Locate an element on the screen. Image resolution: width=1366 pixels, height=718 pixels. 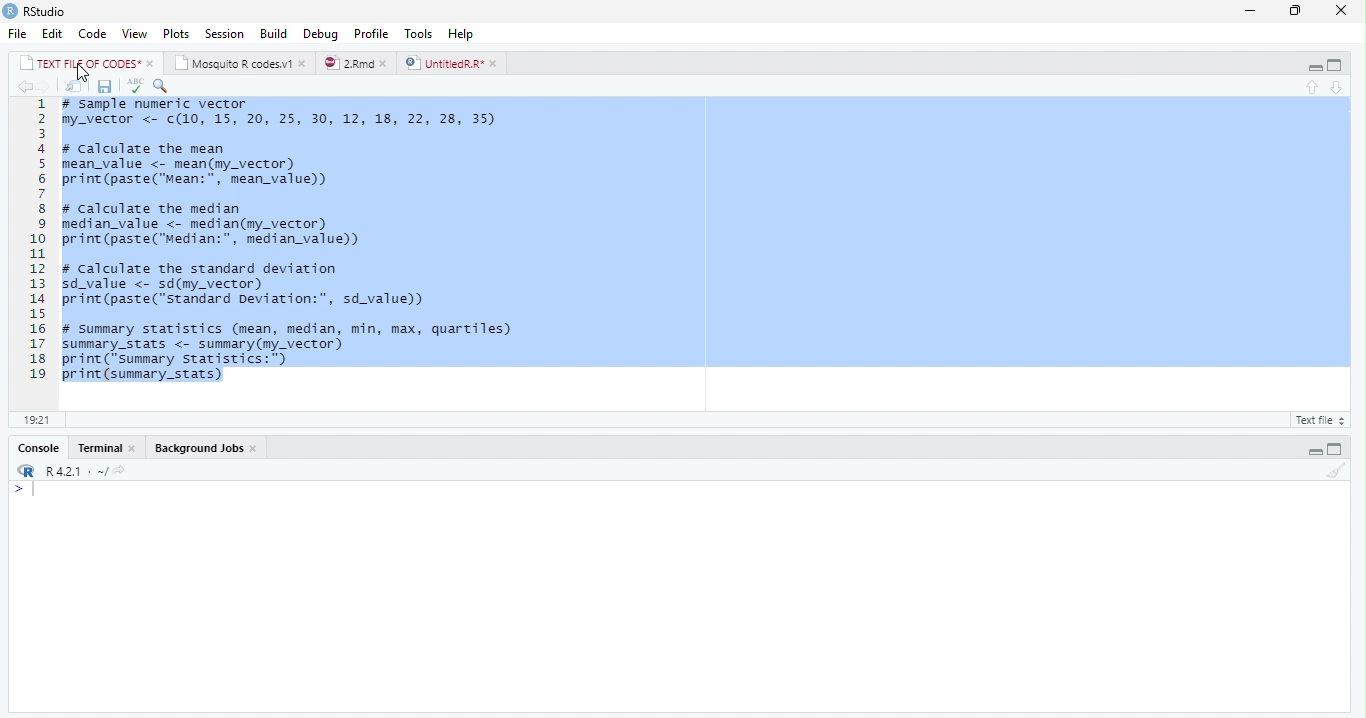
back is located at coordinates (24, 87).